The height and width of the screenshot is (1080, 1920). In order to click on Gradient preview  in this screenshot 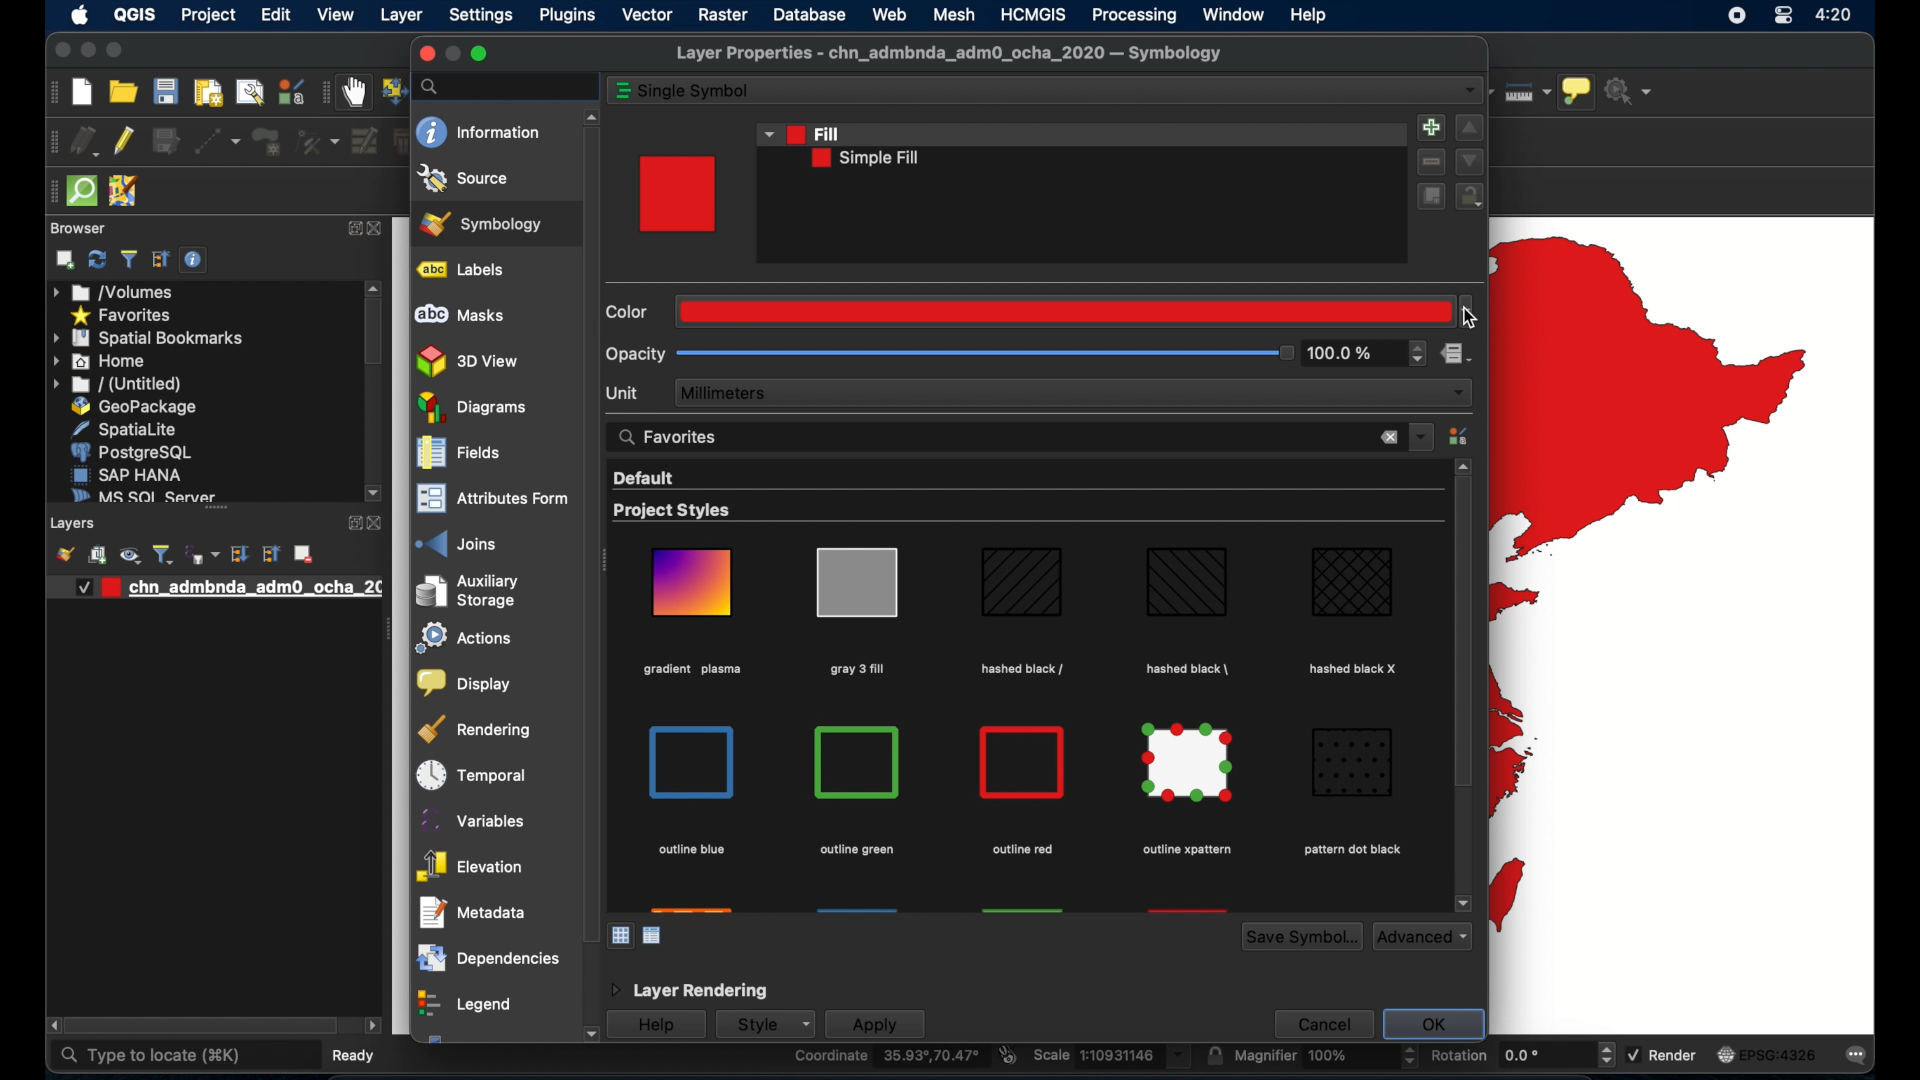, I will do `click(1190, 764)`.